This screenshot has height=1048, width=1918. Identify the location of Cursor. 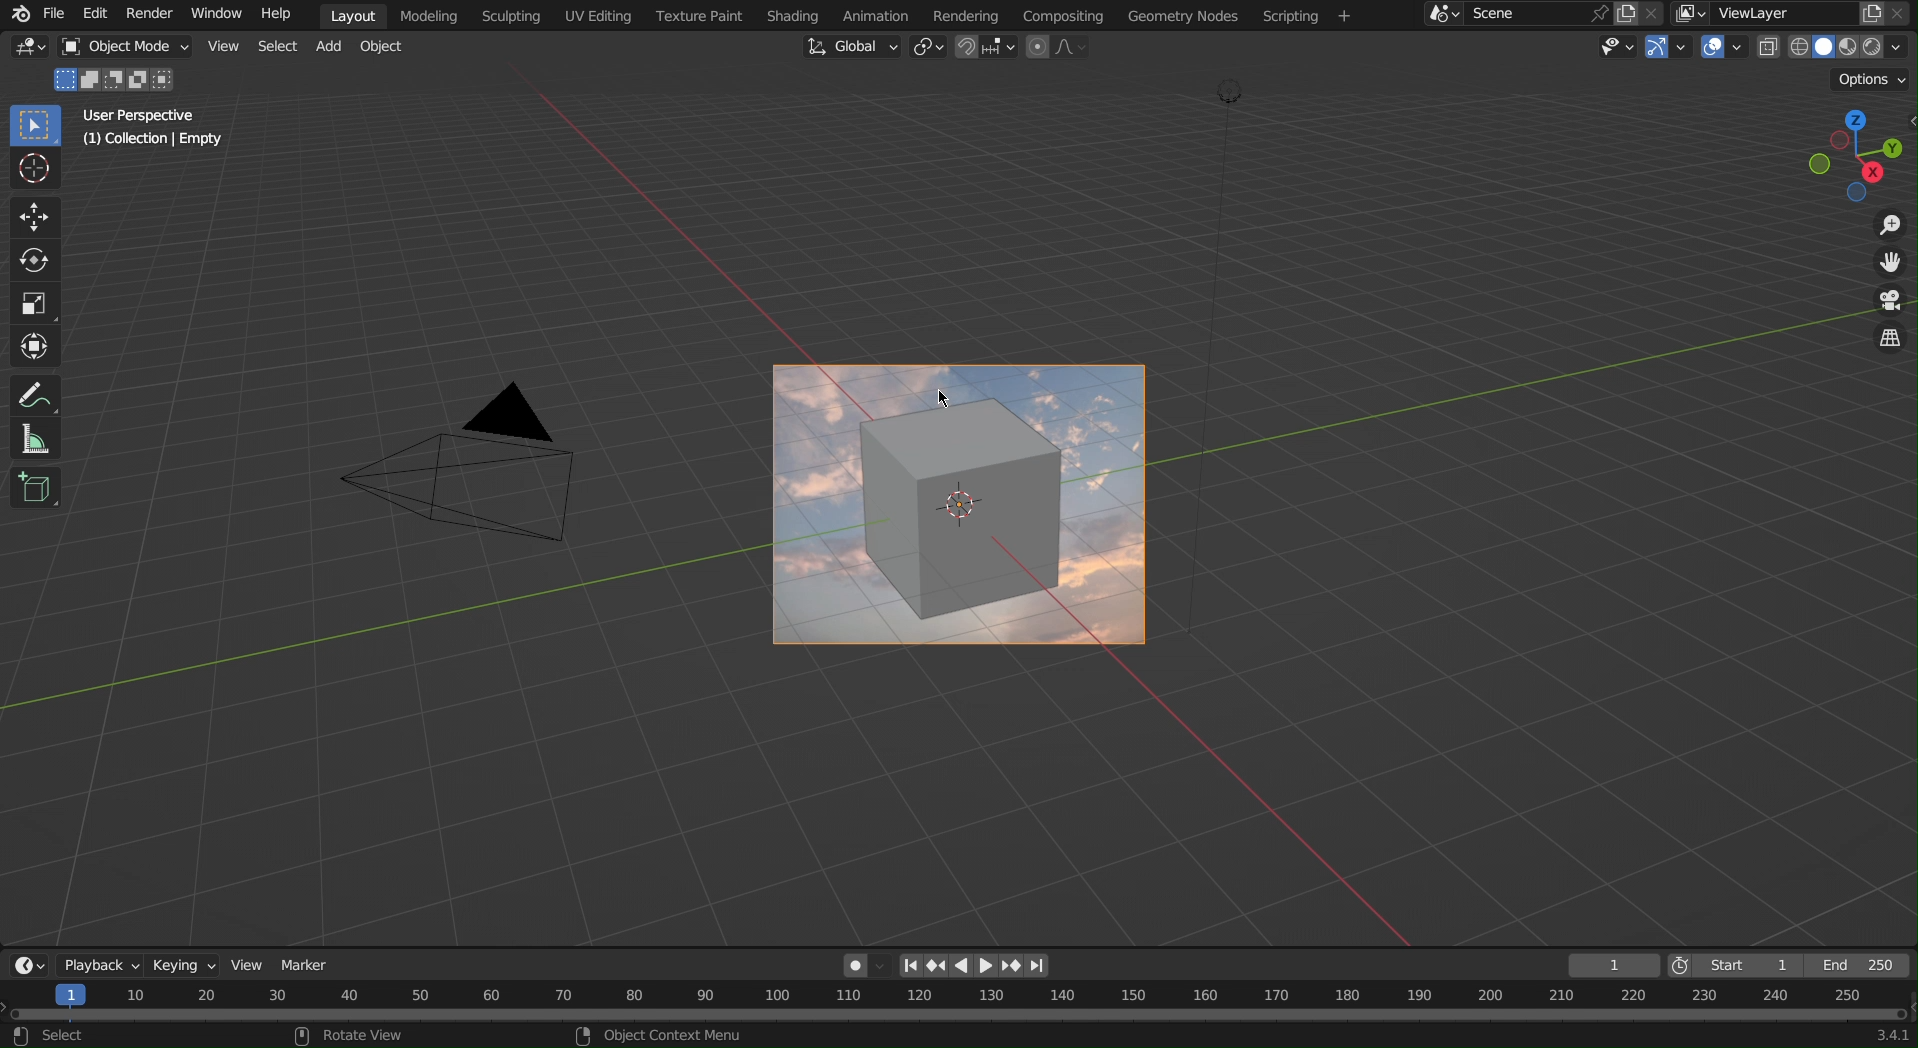
(32, 171).